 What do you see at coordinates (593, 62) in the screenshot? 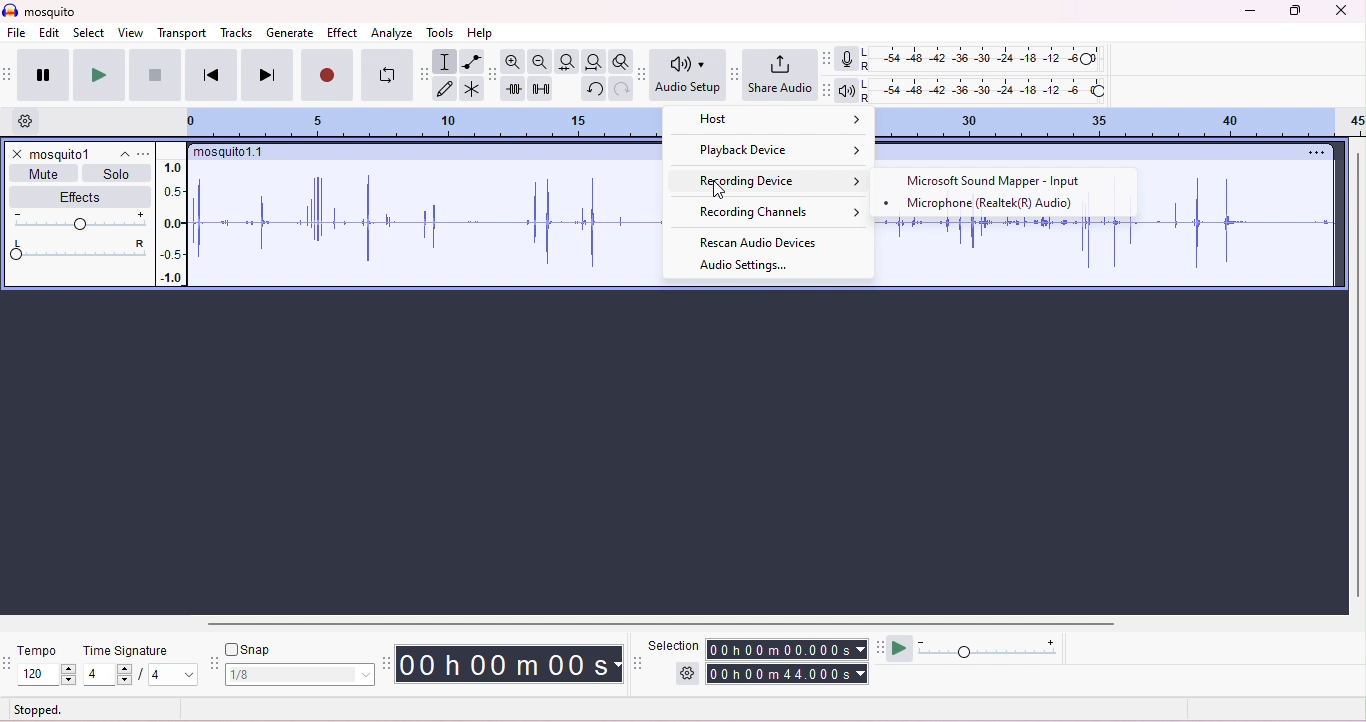
I see `fit project to width` at bounding box center [593, 62].